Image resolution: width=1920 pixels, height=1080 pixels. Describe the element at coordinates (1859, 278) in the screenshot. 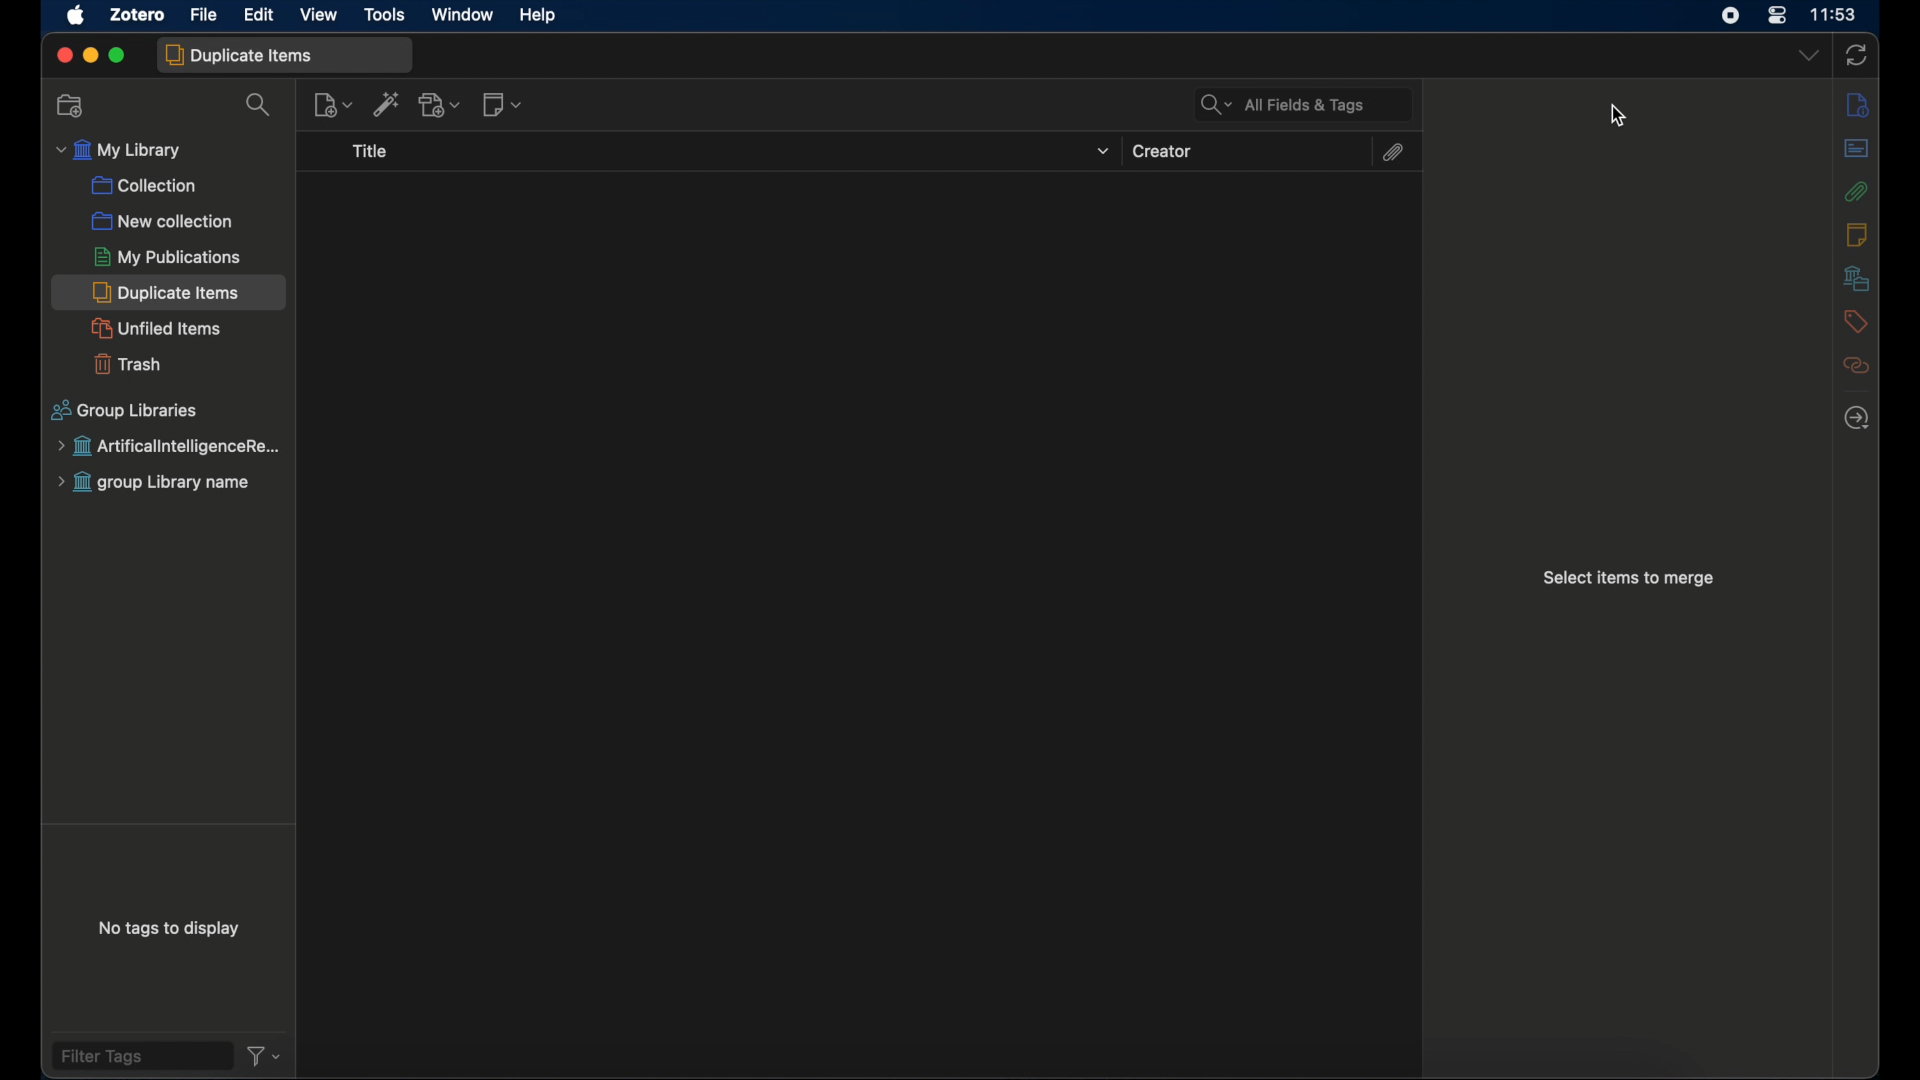

I see `libraries and collections` at that location.